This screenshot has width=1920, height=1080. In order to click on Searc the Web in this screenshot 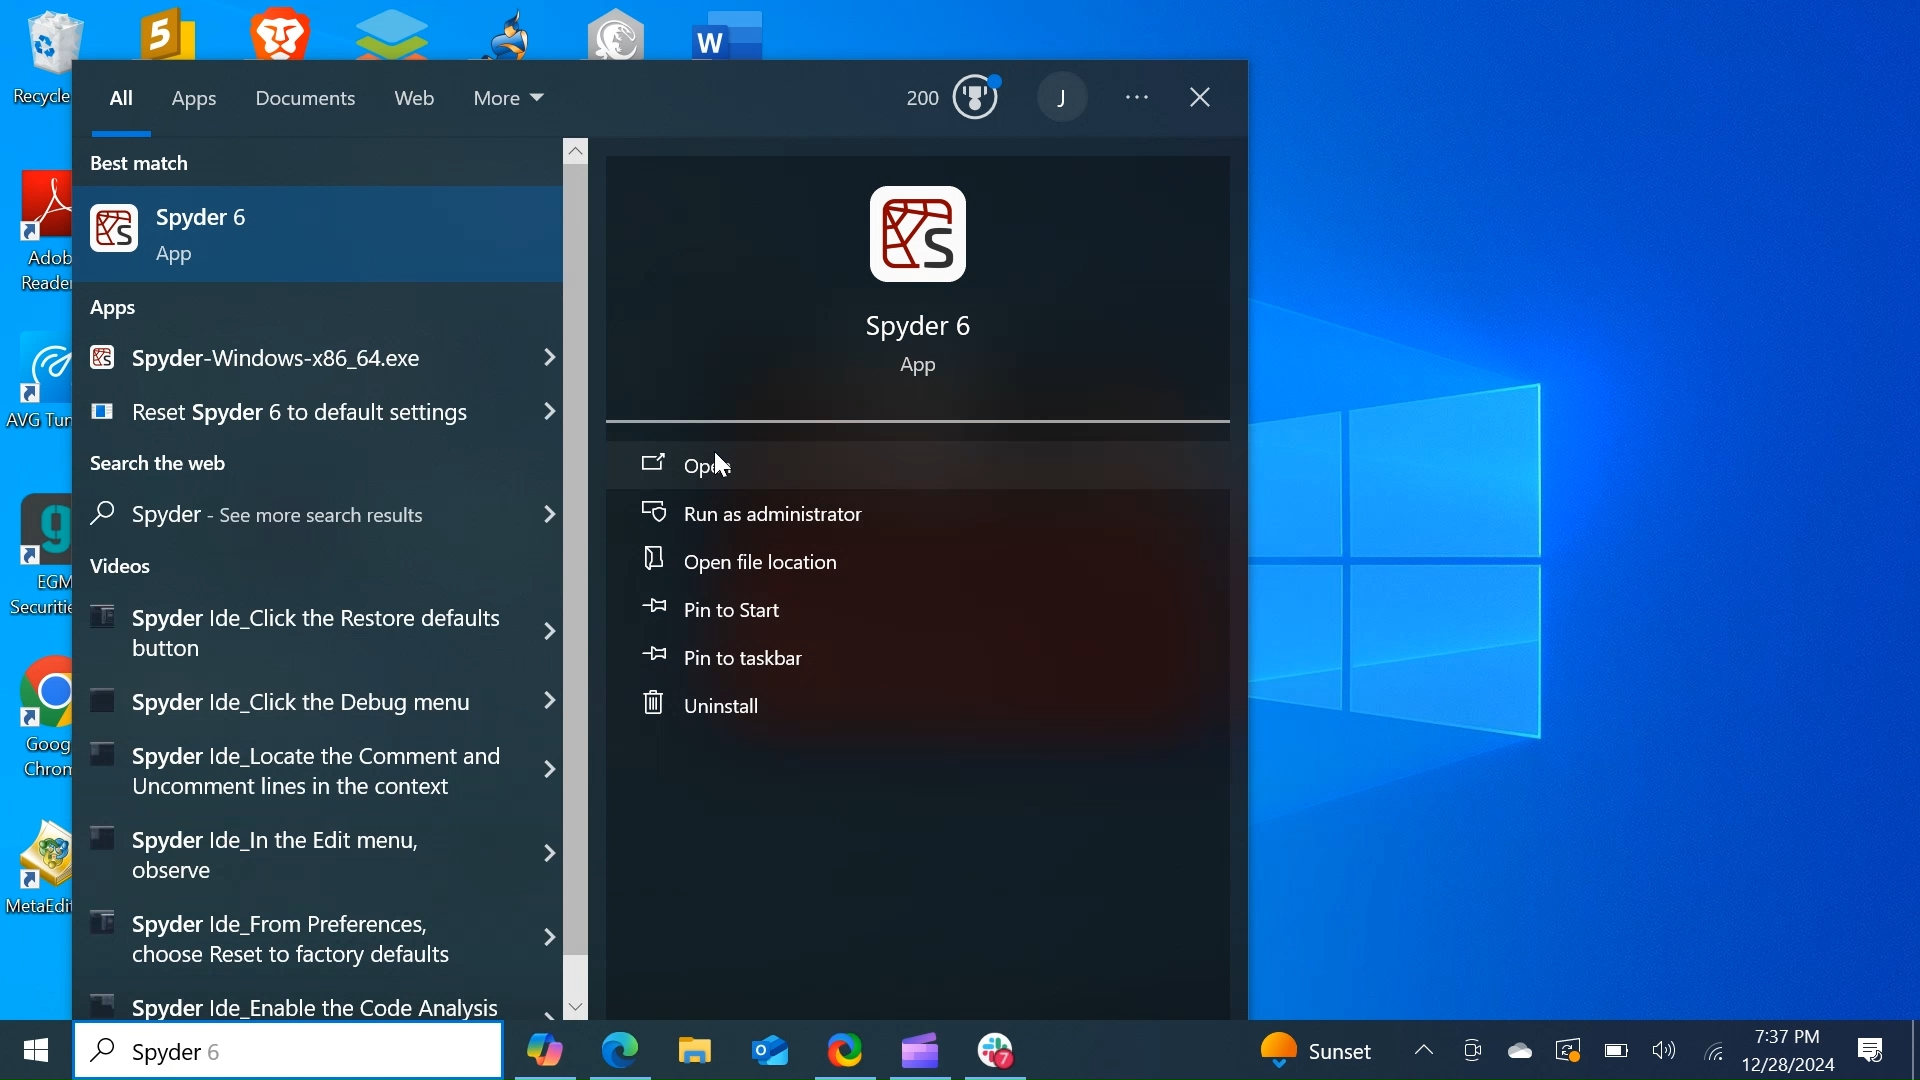, I will do `click(161, 465)`.